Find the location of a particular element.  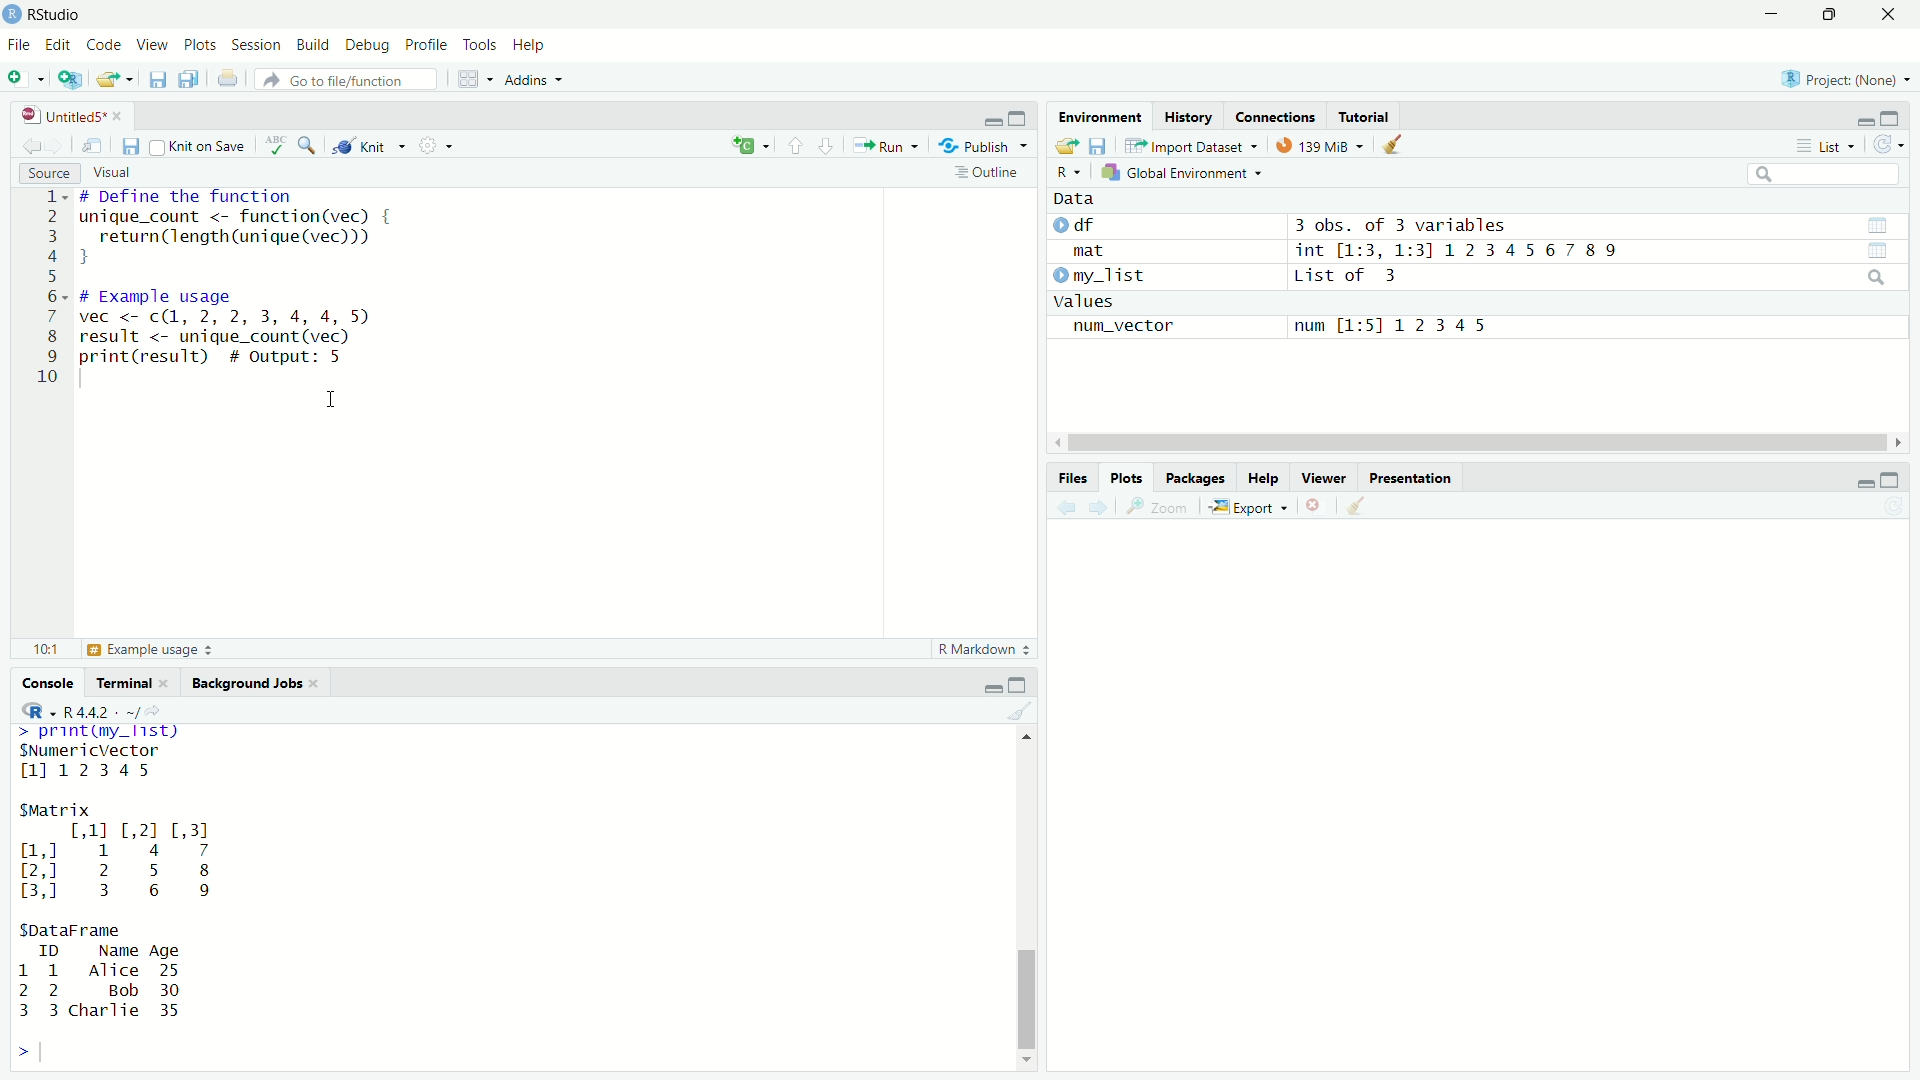

Viewer is located at coordinates (1327, 478).